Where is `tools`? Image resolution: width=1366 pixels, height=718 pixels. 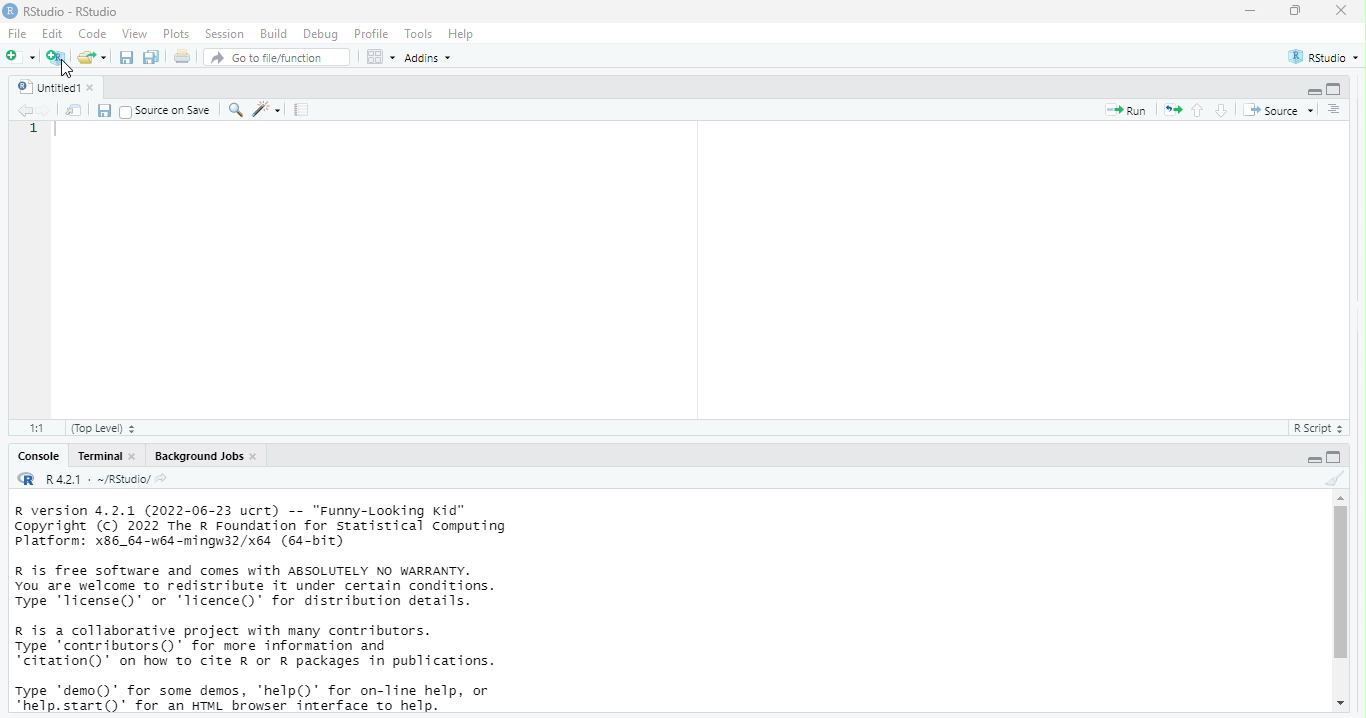
tools is located at coordinates (419, 34).